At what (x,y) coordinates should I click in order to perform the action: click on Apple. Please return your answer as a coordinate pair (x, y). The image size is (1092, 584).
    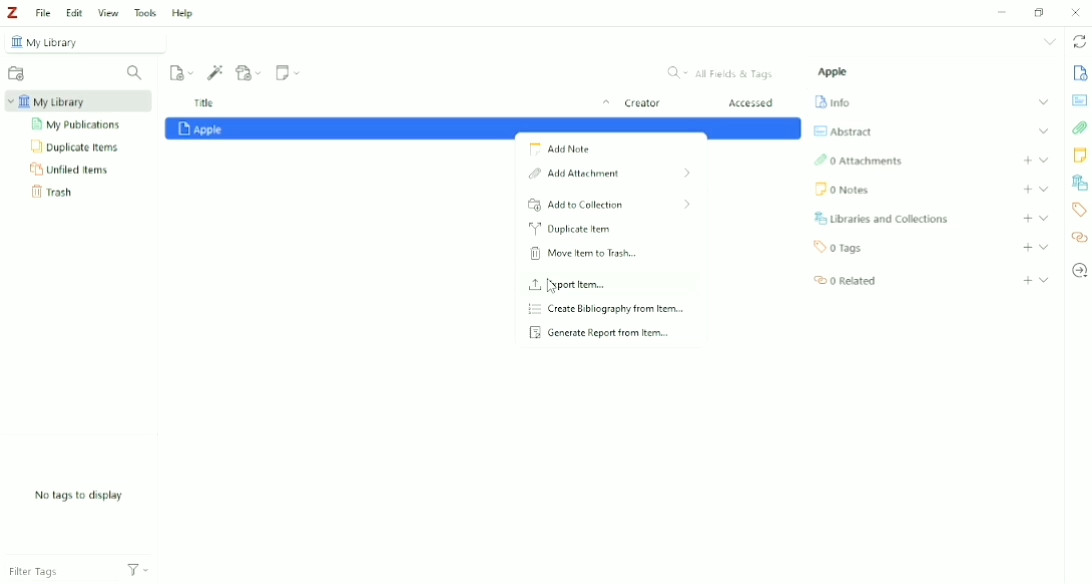
    Looking at the image, I should click on (835, 72).